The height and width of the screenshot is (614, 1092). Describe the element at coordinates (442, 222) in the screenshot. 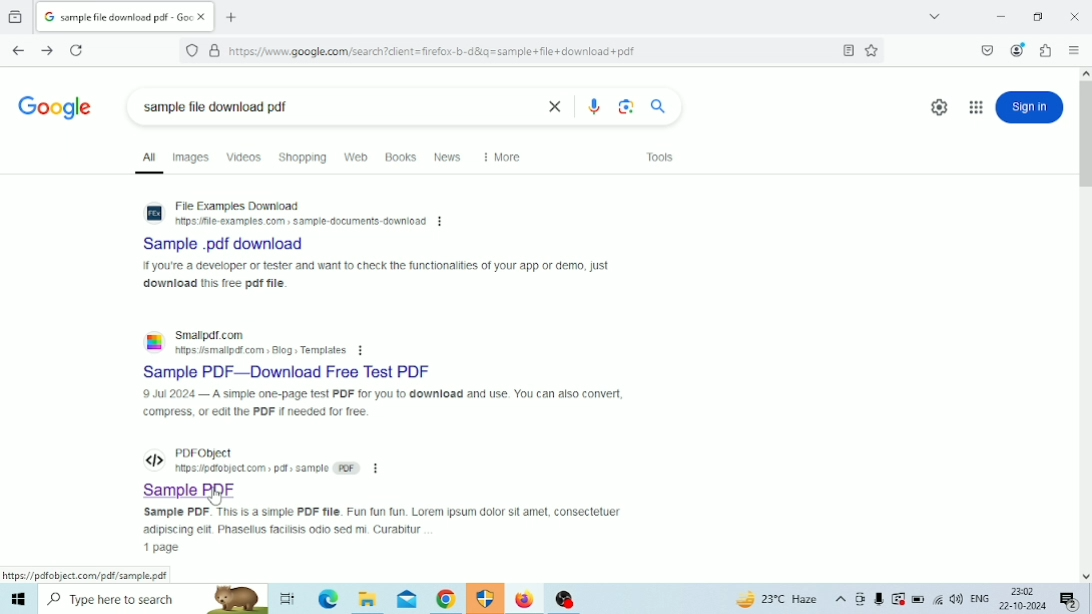

I see `more options` at that location.